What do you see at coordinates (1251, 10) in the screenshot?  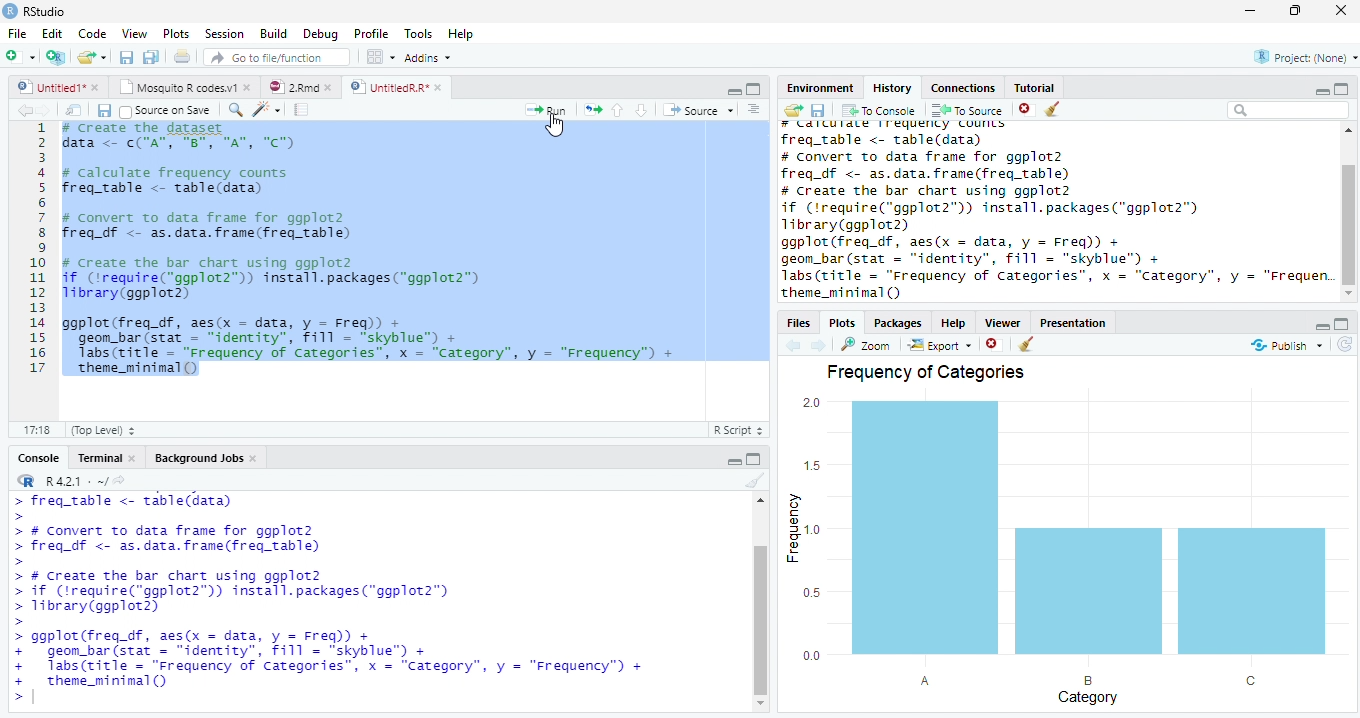 I see `Minimize` at bounding box center [1251, 10].